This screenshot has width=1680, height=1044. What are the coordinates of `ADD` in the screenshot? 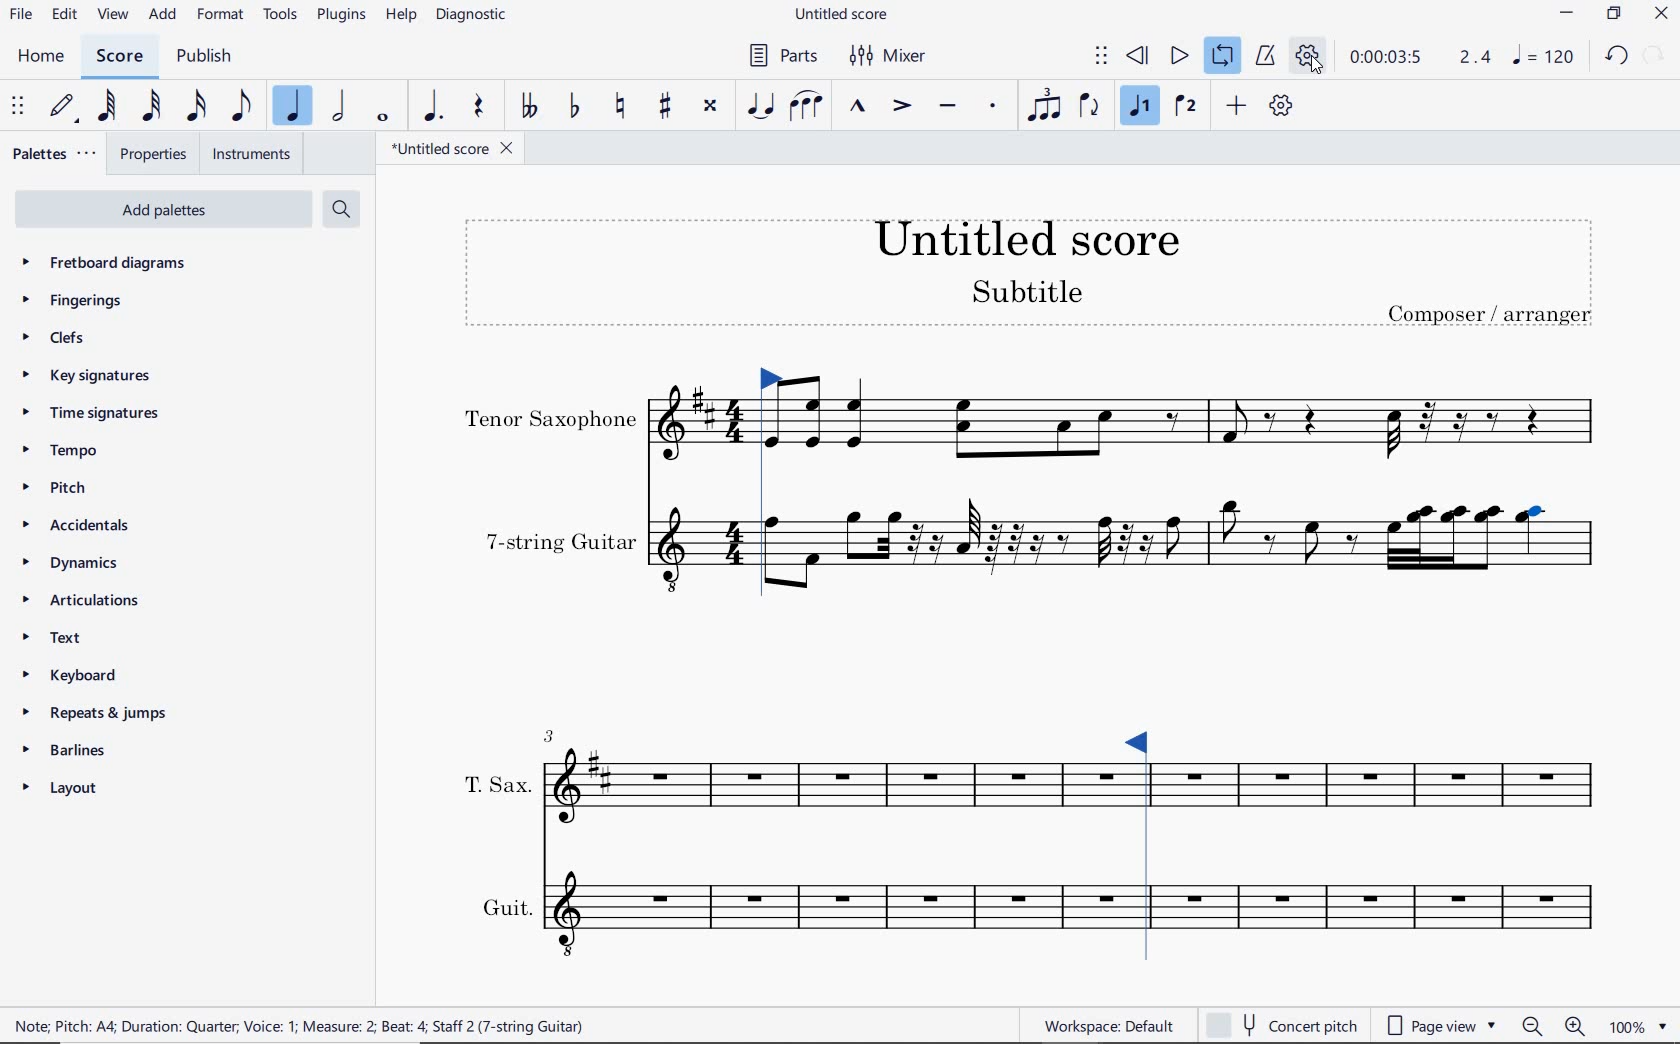 It's located at (1234, 108).